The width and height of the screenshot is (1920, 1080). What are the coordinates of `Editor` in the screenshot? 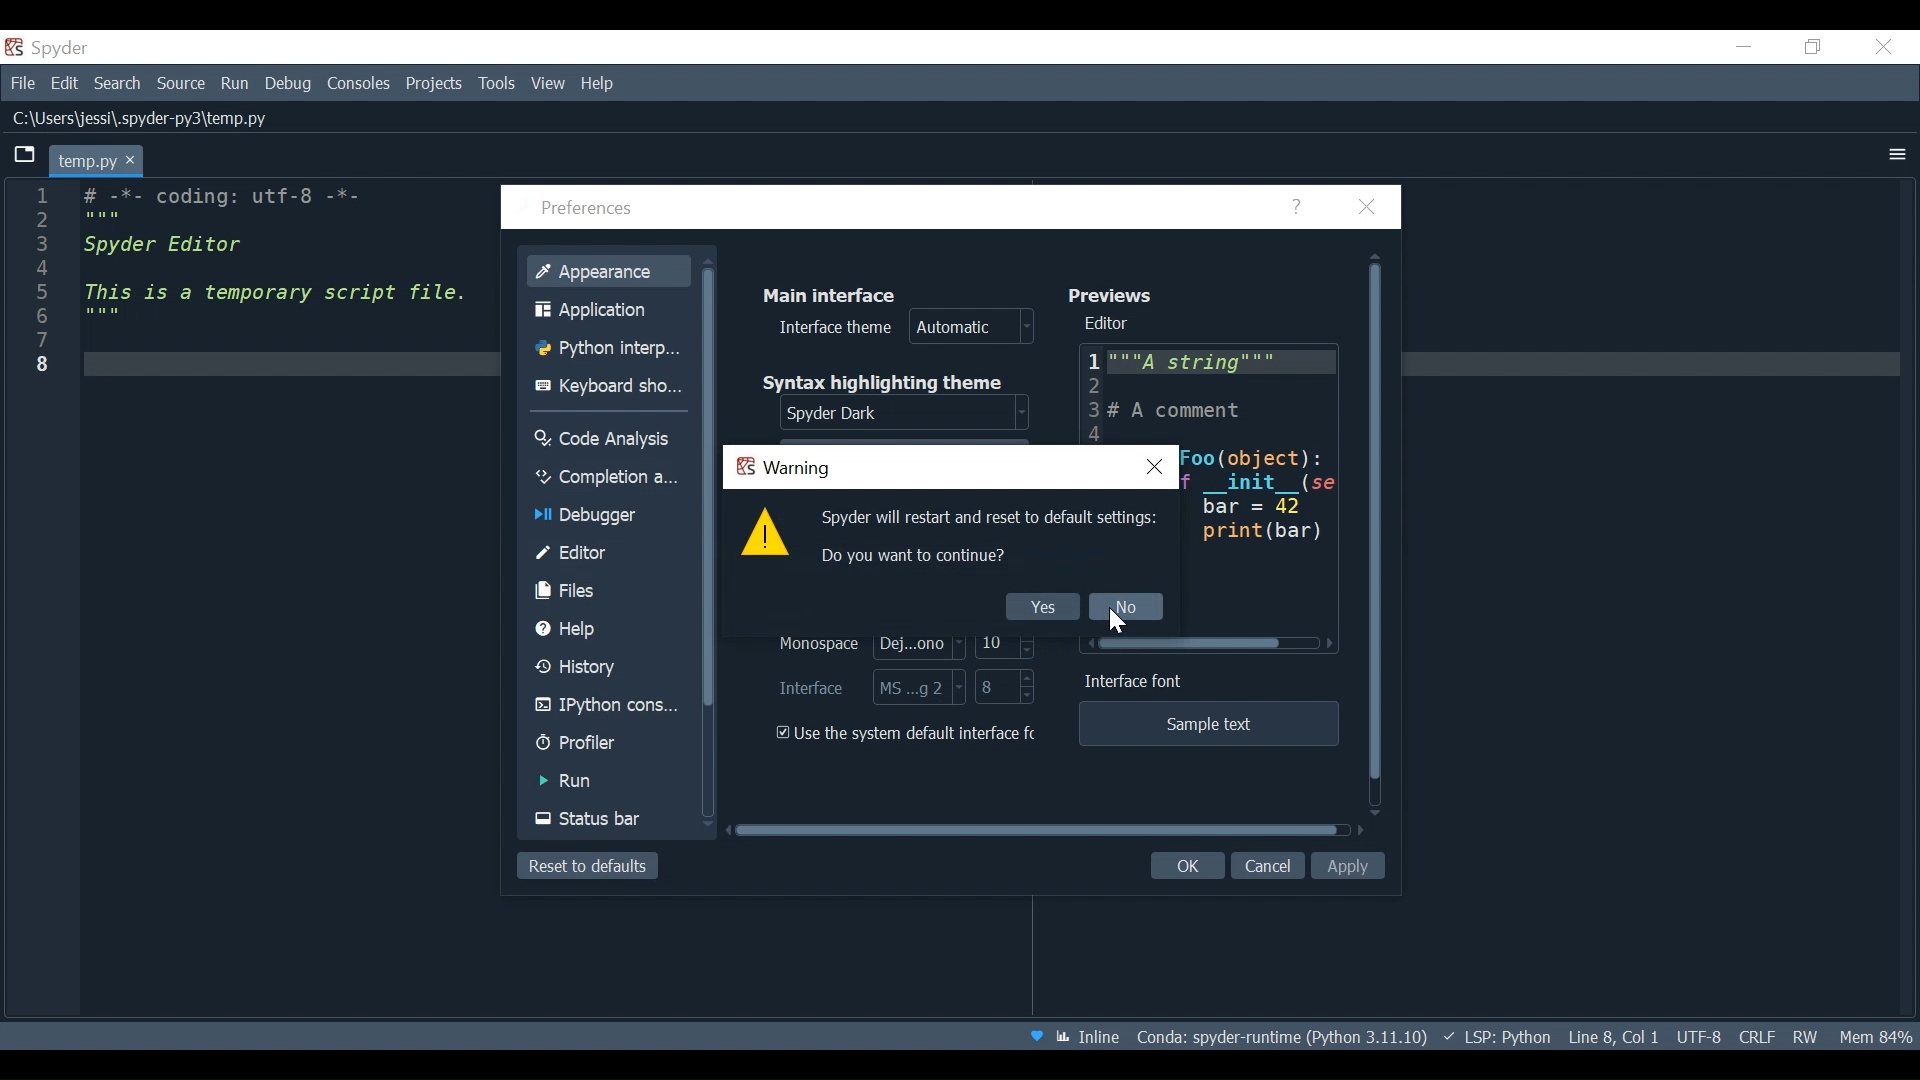 It's located at (608, 553).